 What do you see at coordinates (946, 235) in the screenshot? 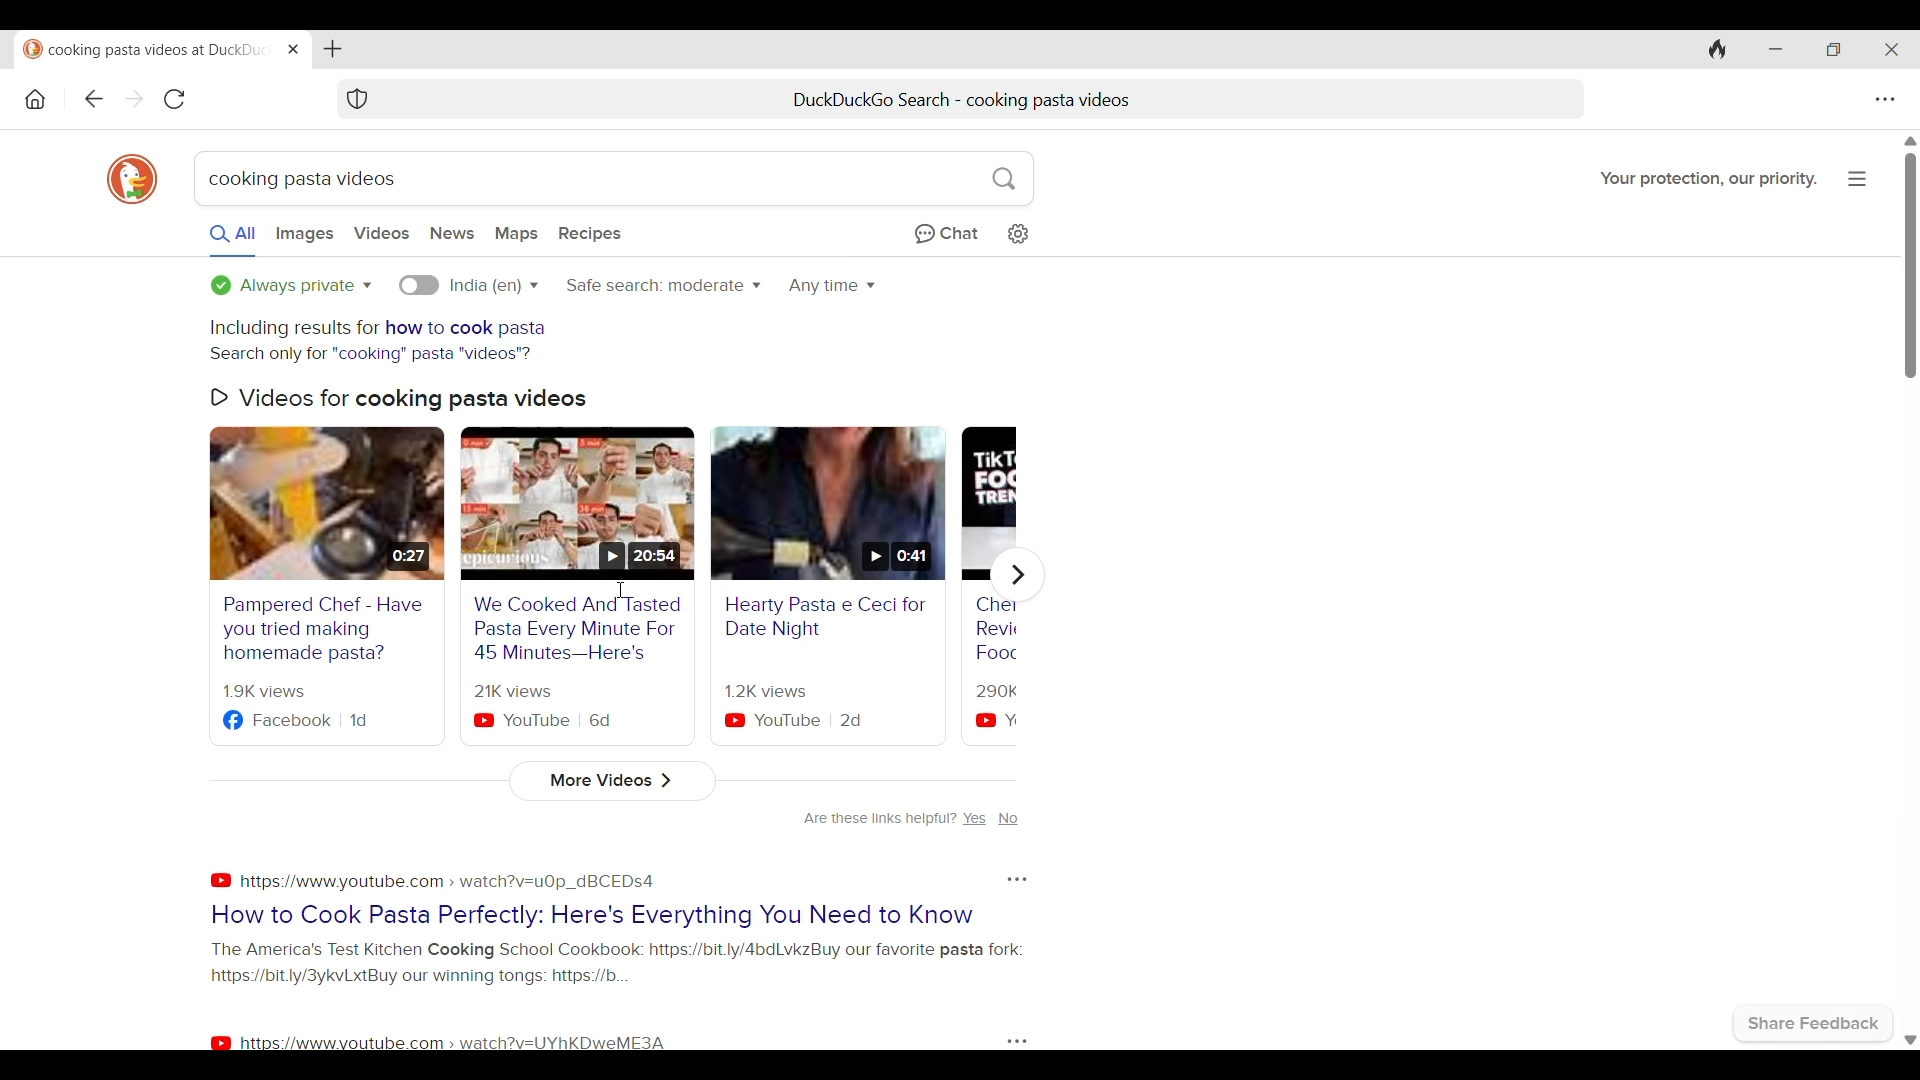
I see `Chat privately with AI` at bounding box center [946, 235].